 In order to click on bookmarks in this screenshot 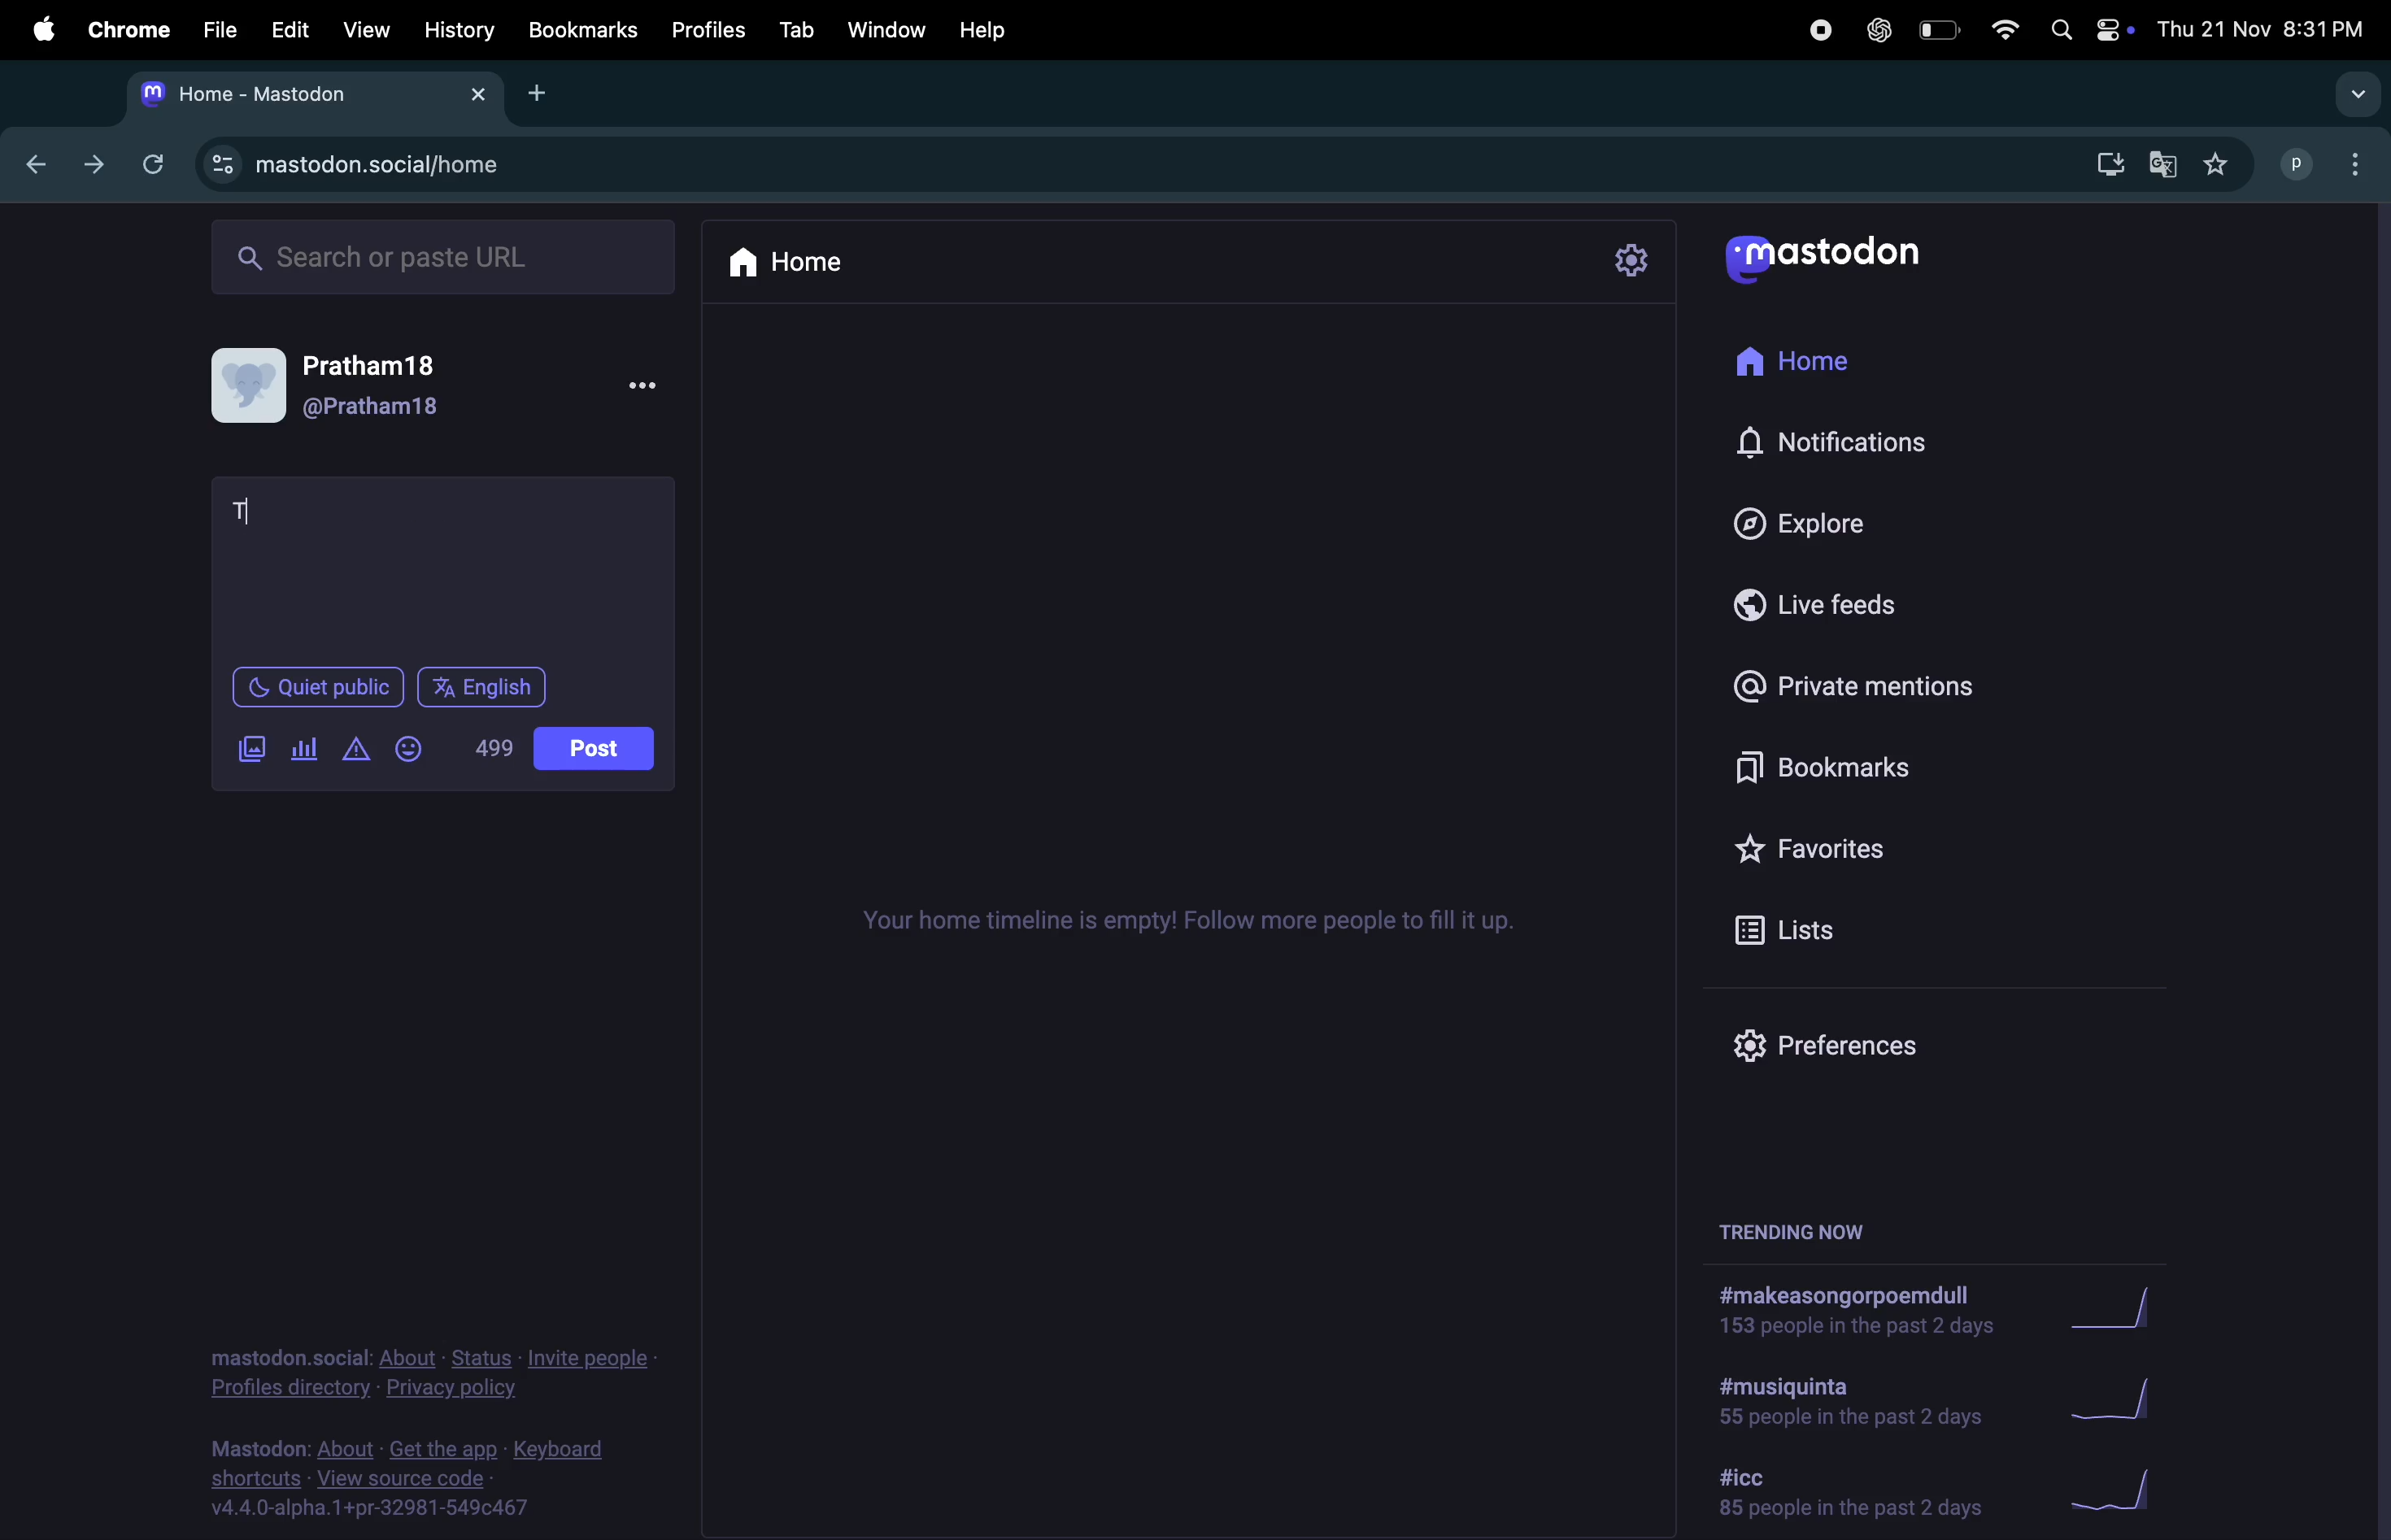, I will do `click(1822, 768)`.